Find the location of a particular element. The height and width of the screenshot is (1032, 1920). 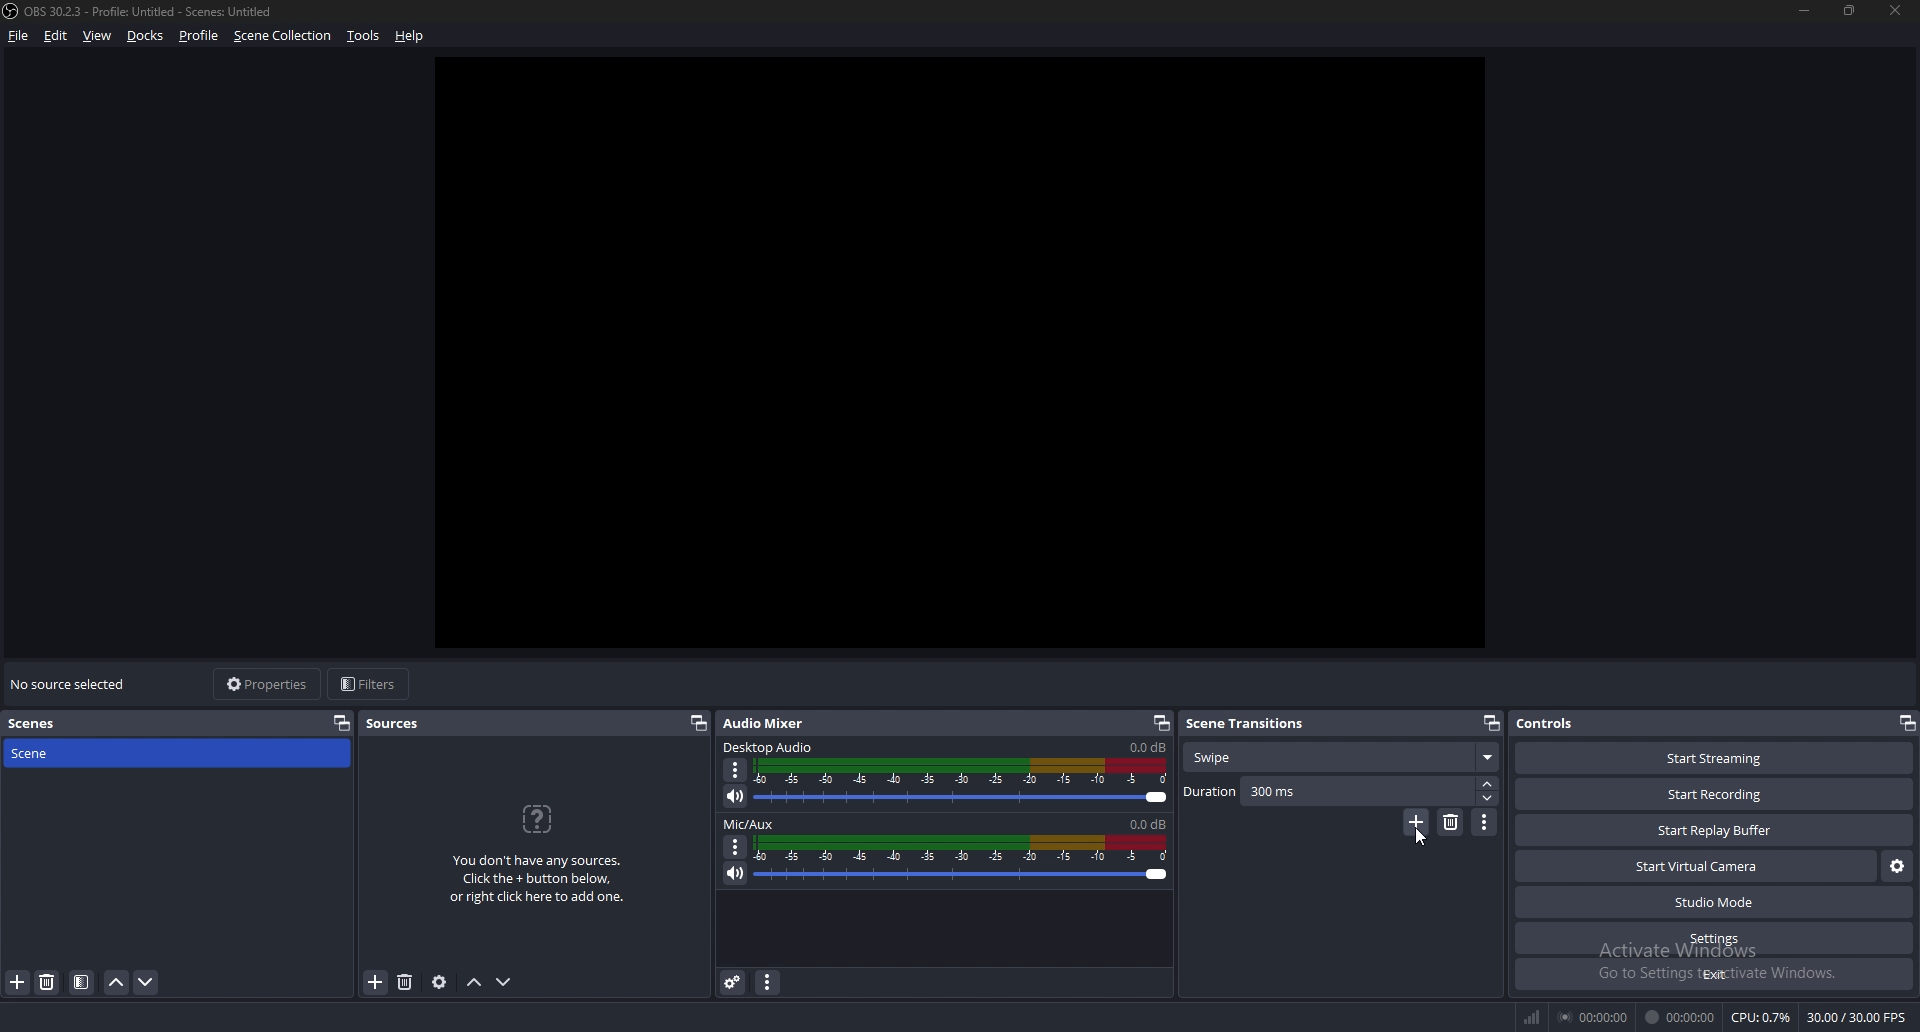

remove source is located at coordinates (405, 983).